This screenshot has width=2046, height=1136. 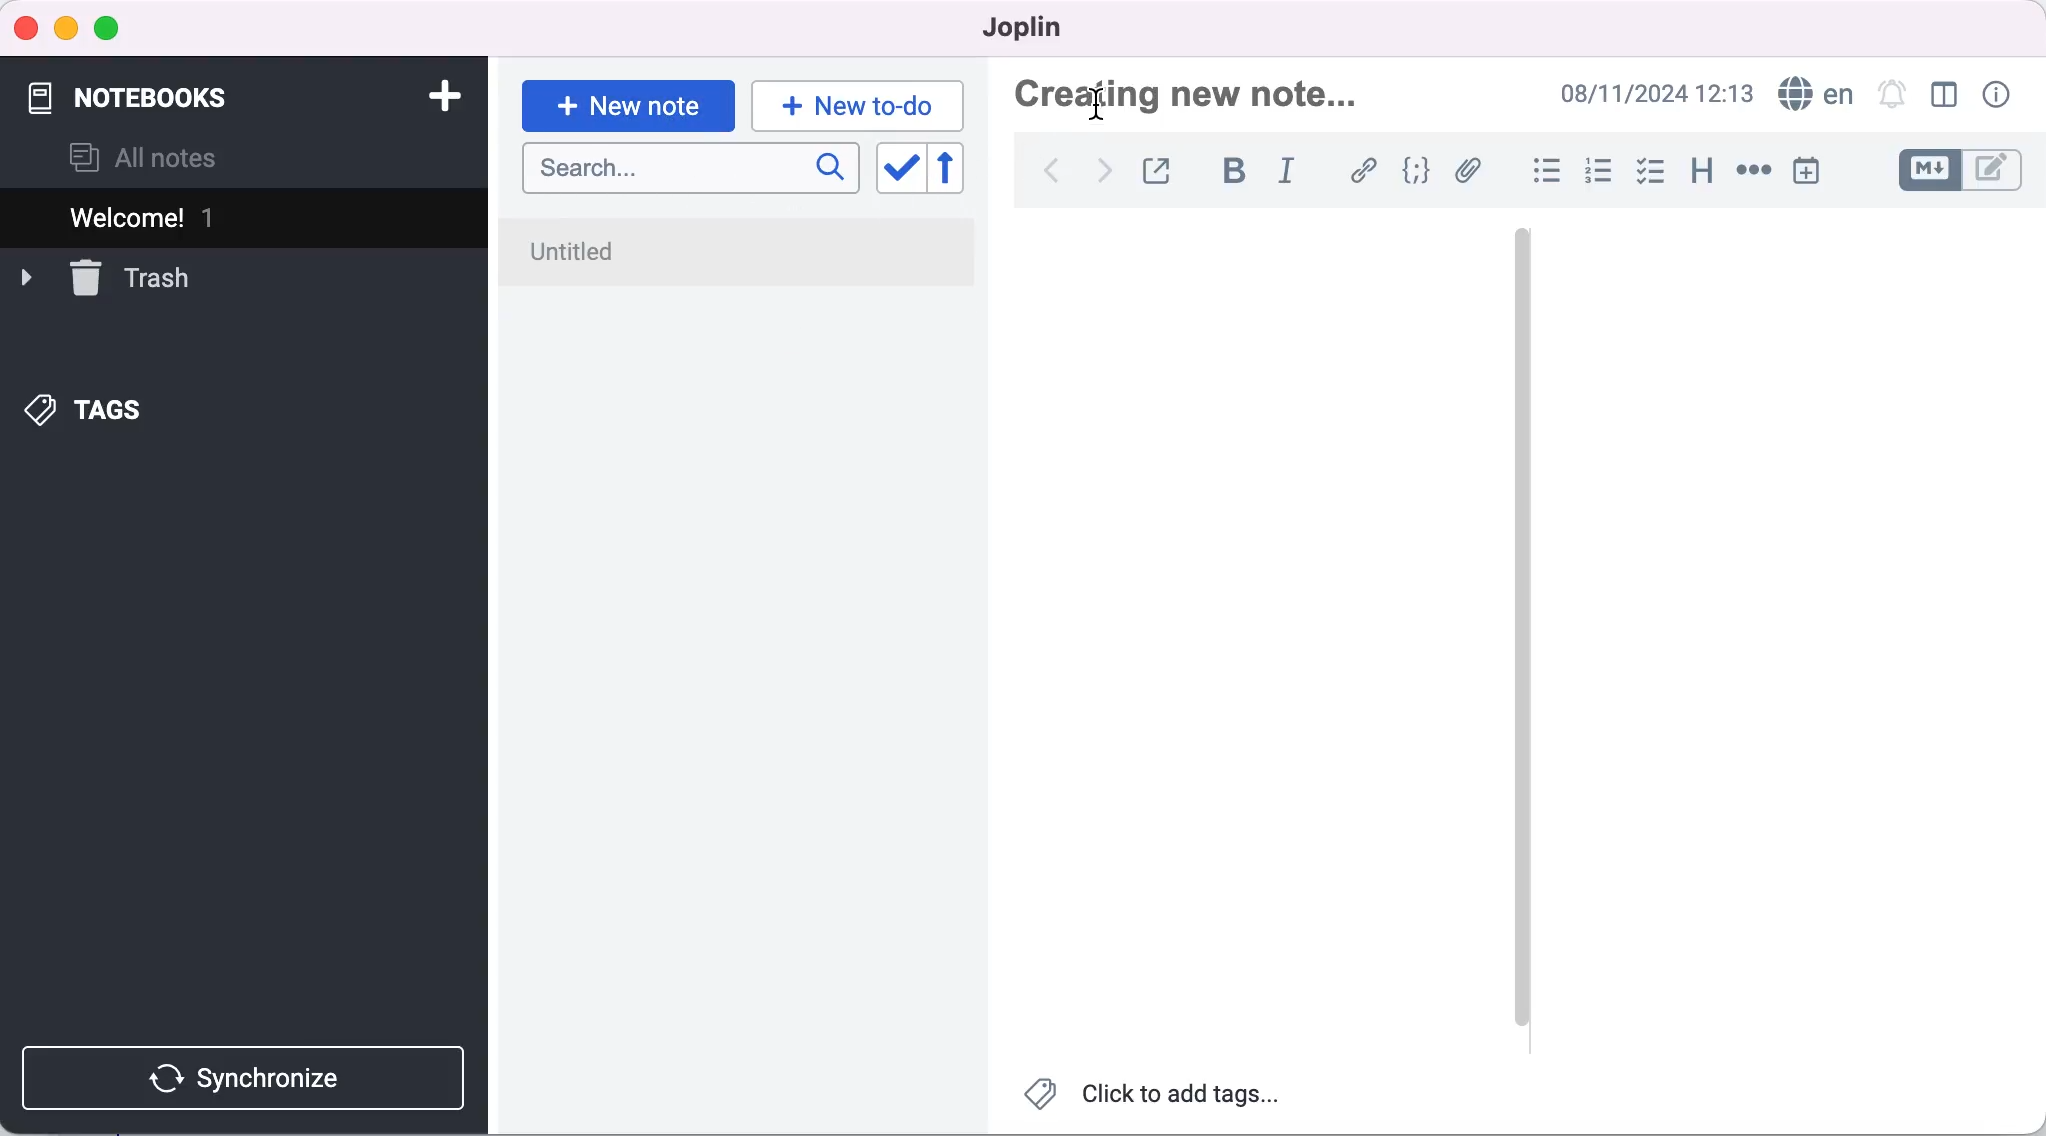 What do you see at coordinates (1366, 170) in the screenshot?
I see `hyperlink` at bounding box center [1366, 170].